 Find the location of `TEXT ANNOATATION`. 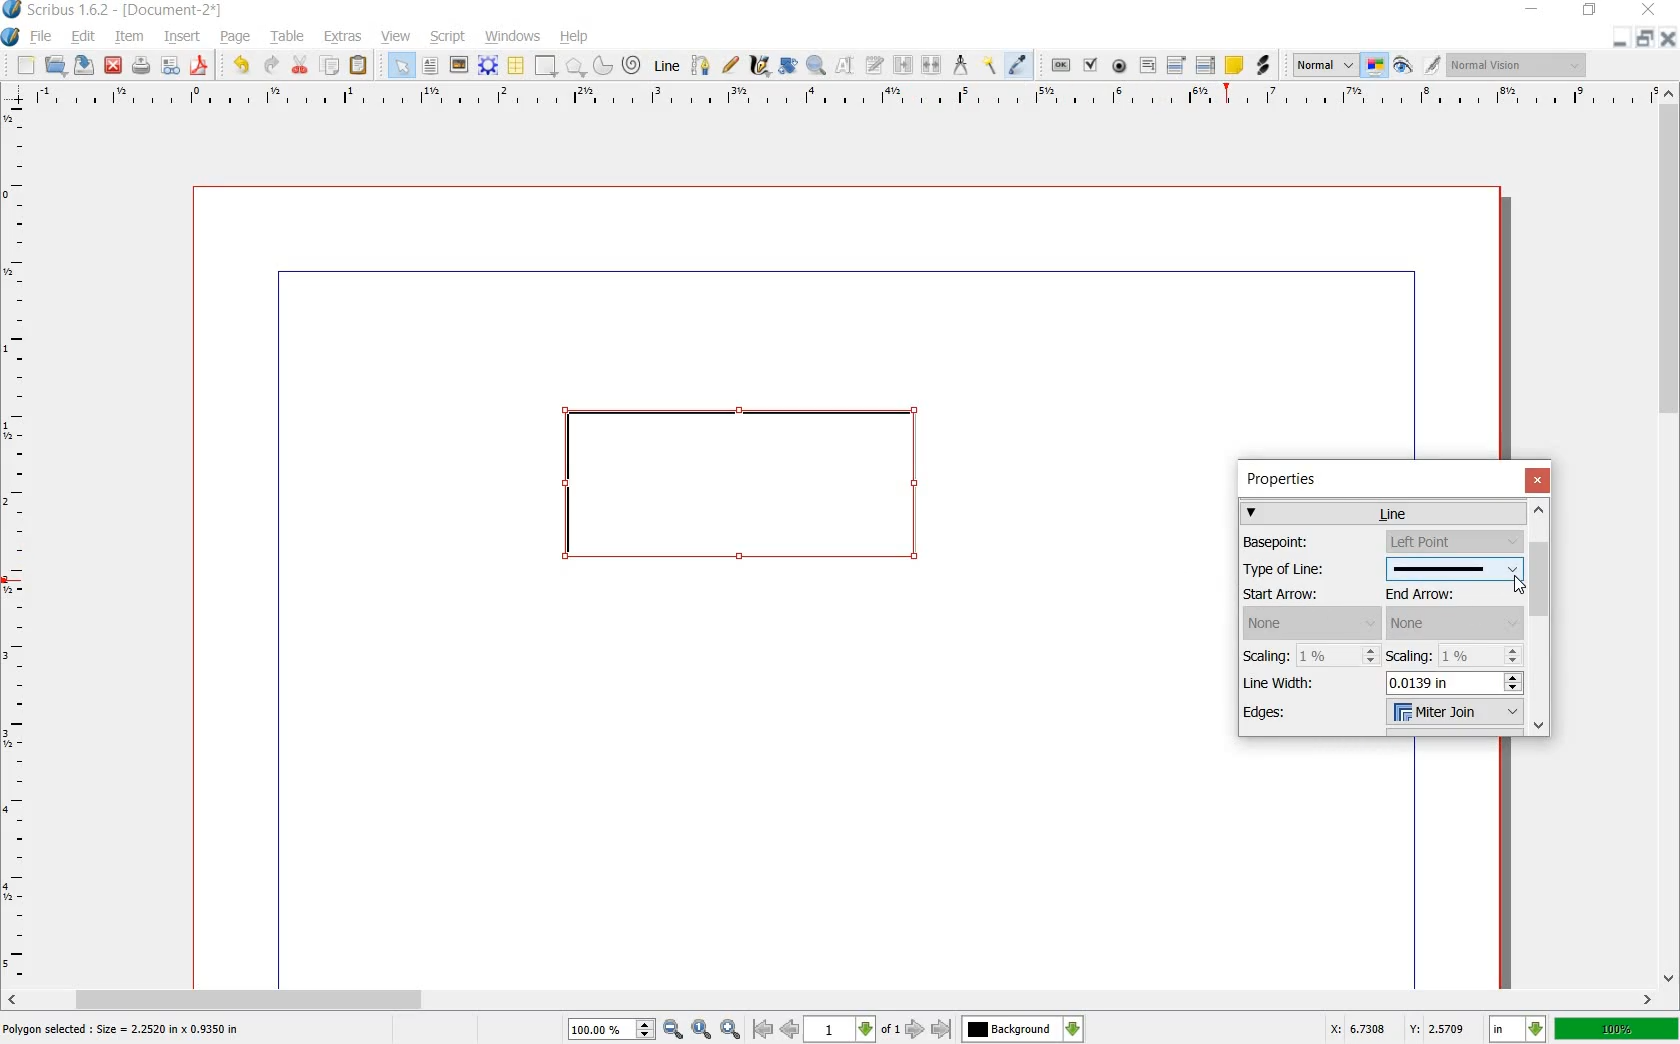

TEXT ANNOATATION is located at coordinates (1233, 66).